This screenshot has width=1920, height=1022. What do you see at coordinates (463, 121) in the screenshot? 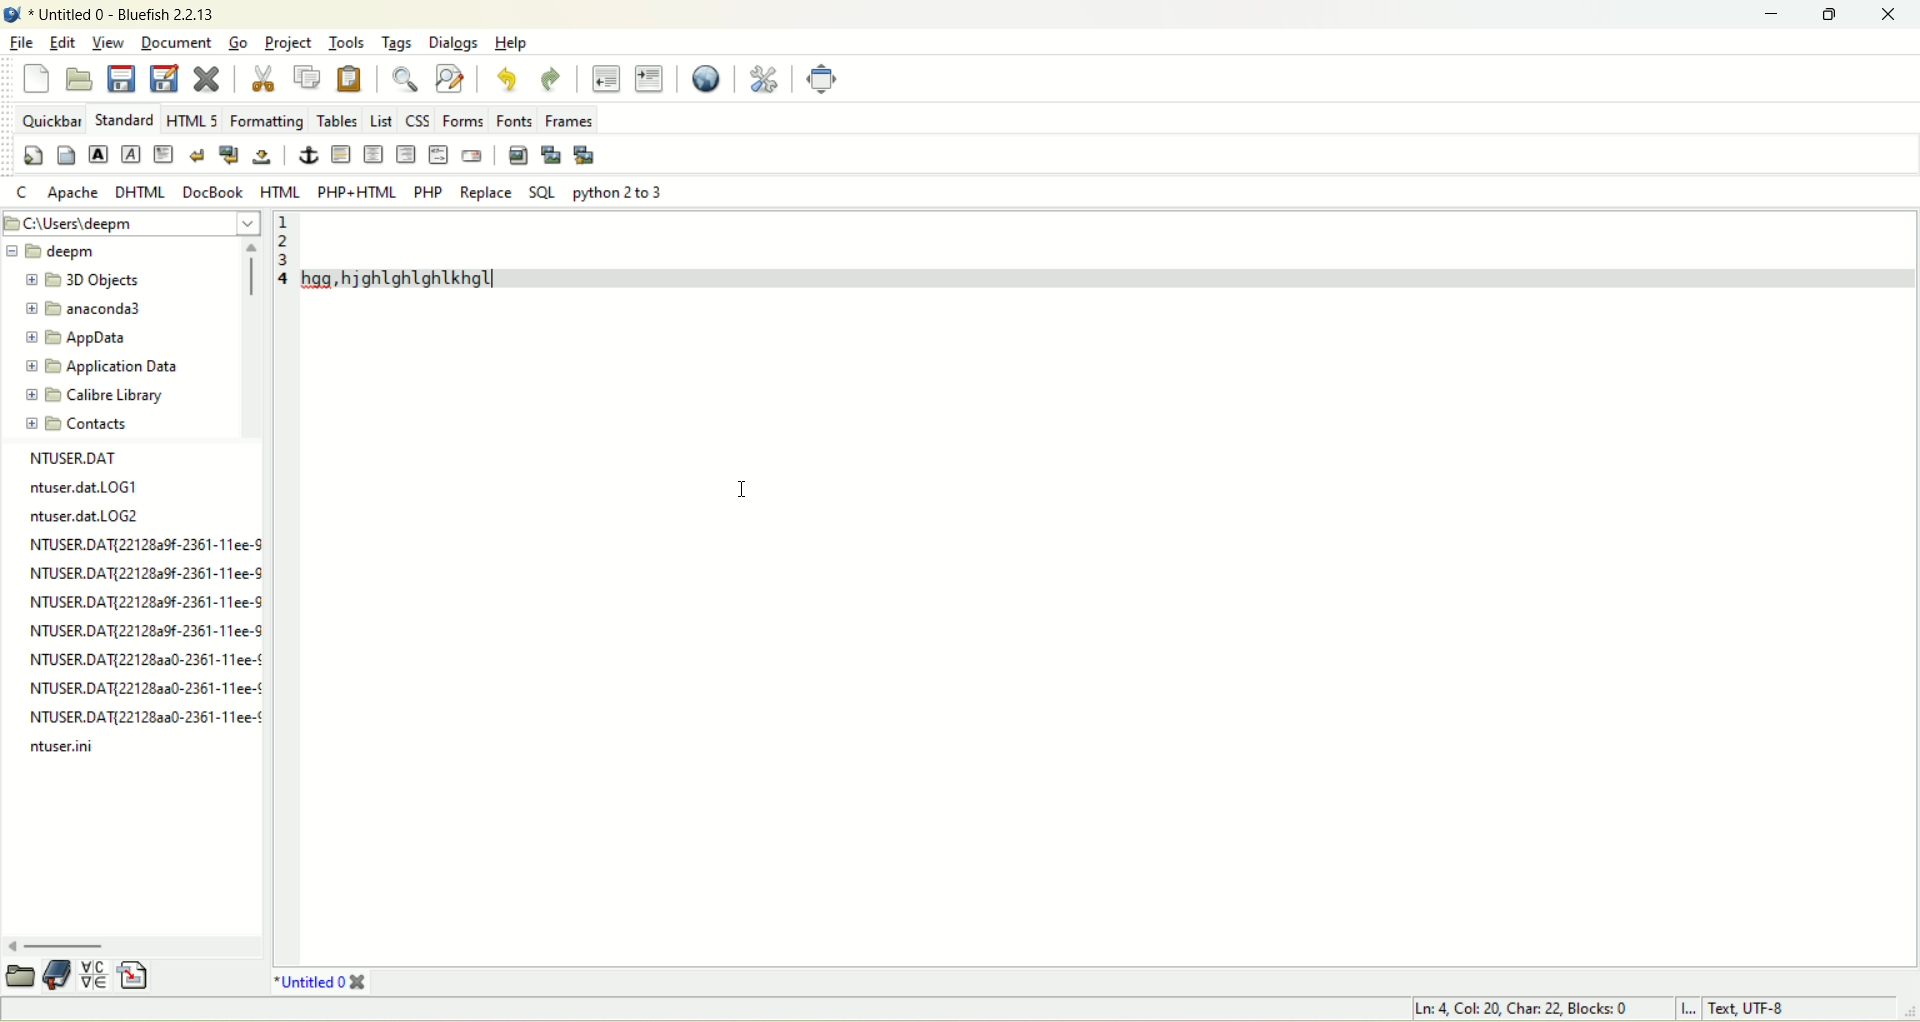
I see `forms` at bounding box center [463, 121].